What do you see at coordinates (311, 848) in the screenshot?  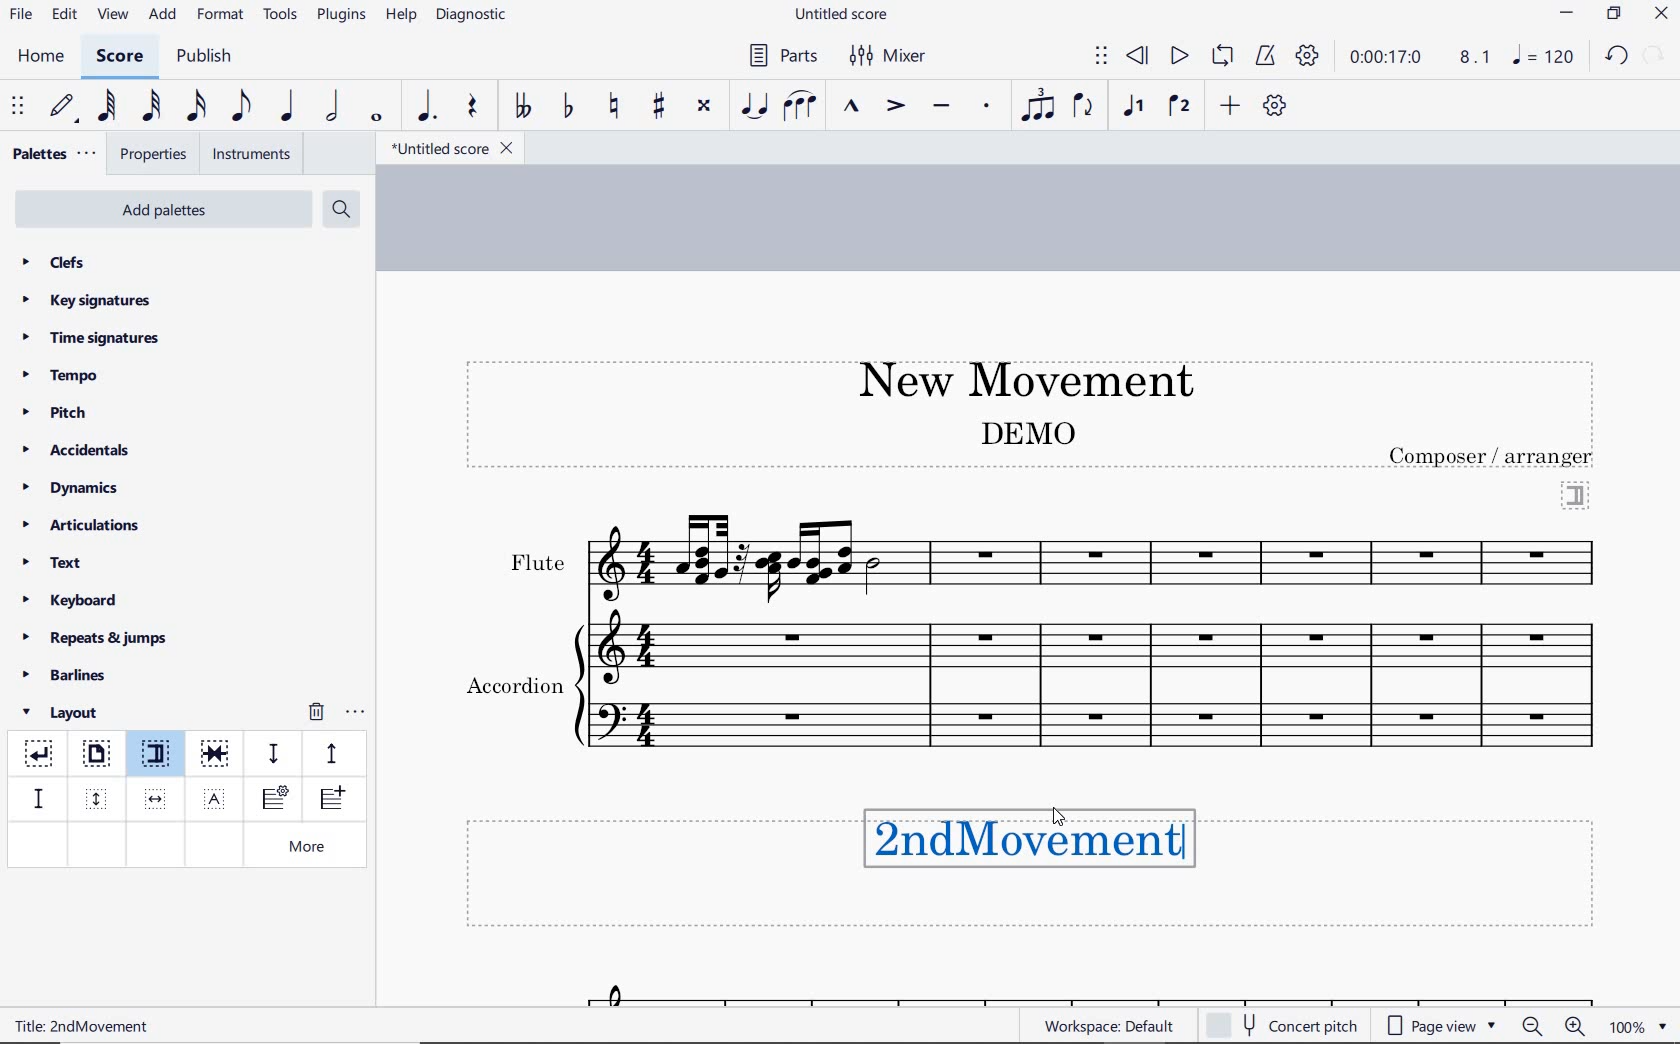 I see `more` at bounding box center [311, 848].